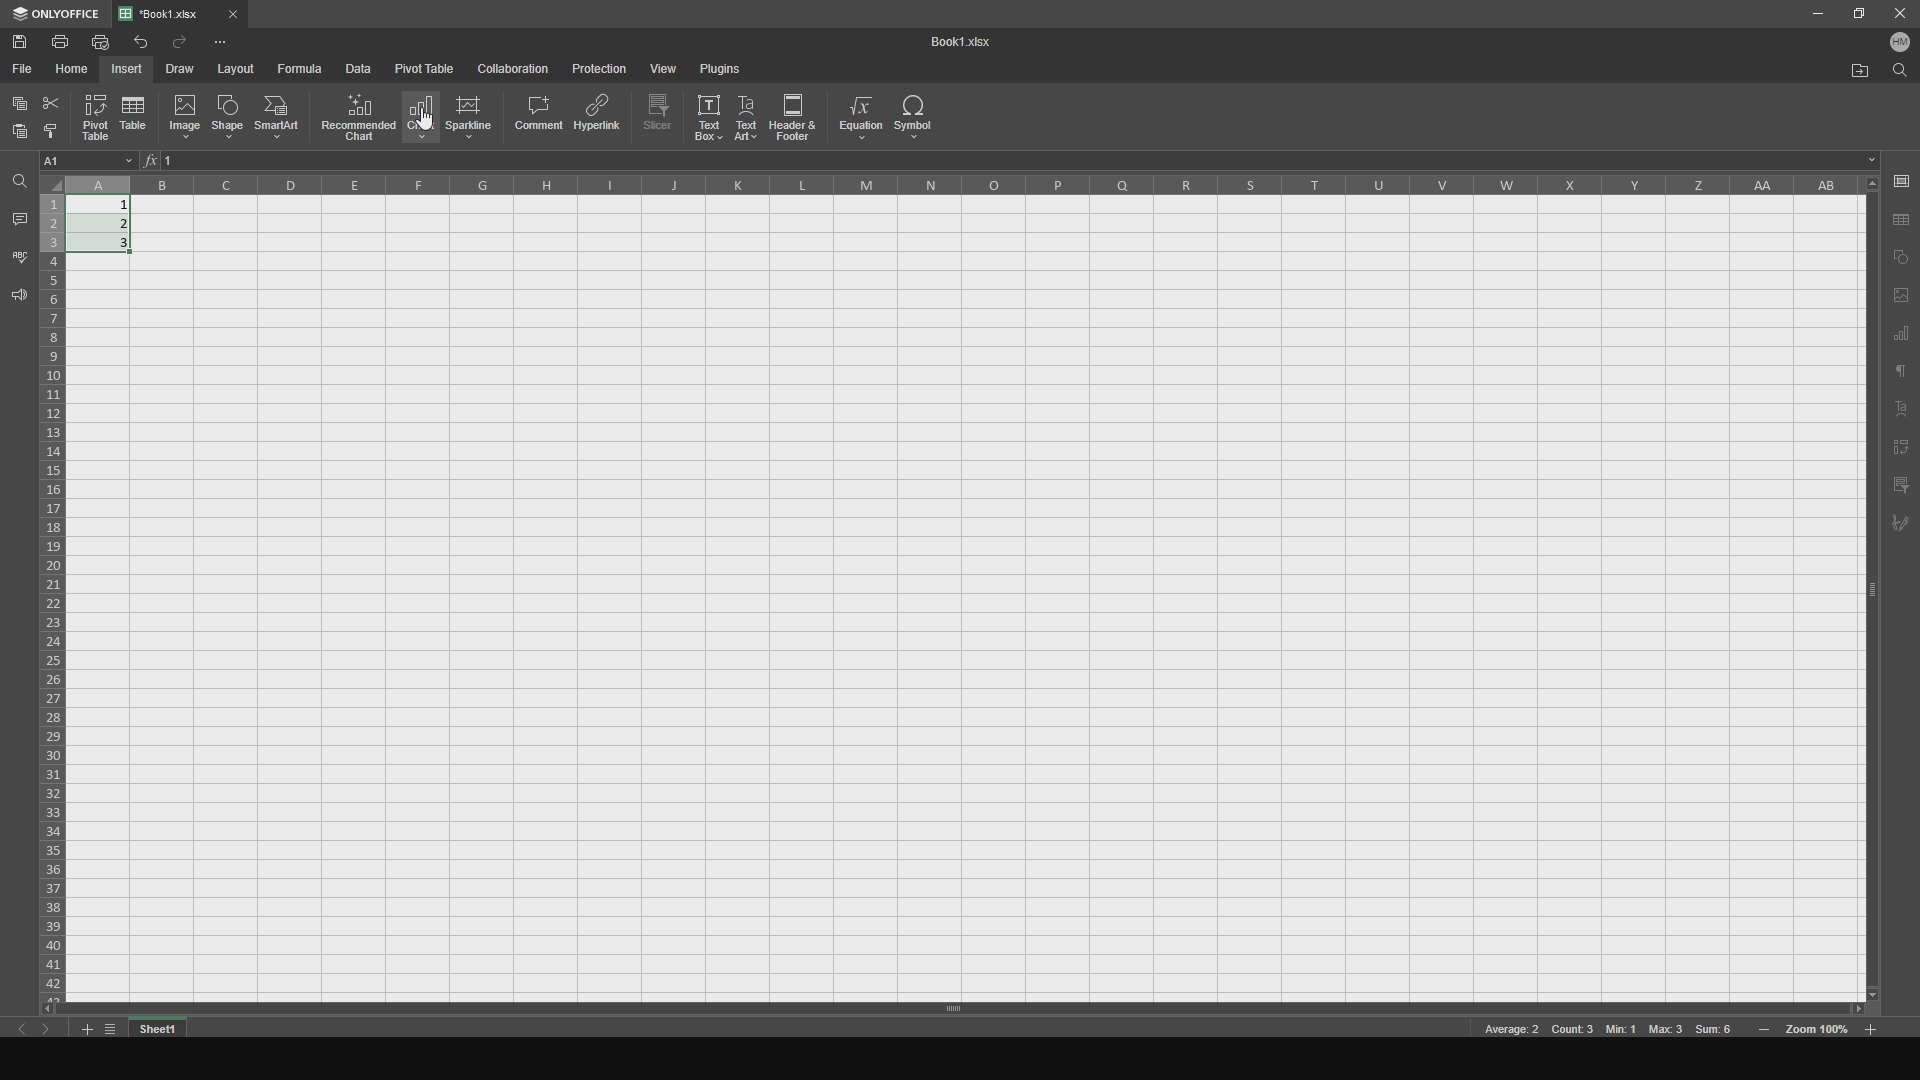  Describe the element at coordinates (1902, 219) in the screenshot. I see `aave as` at that location.